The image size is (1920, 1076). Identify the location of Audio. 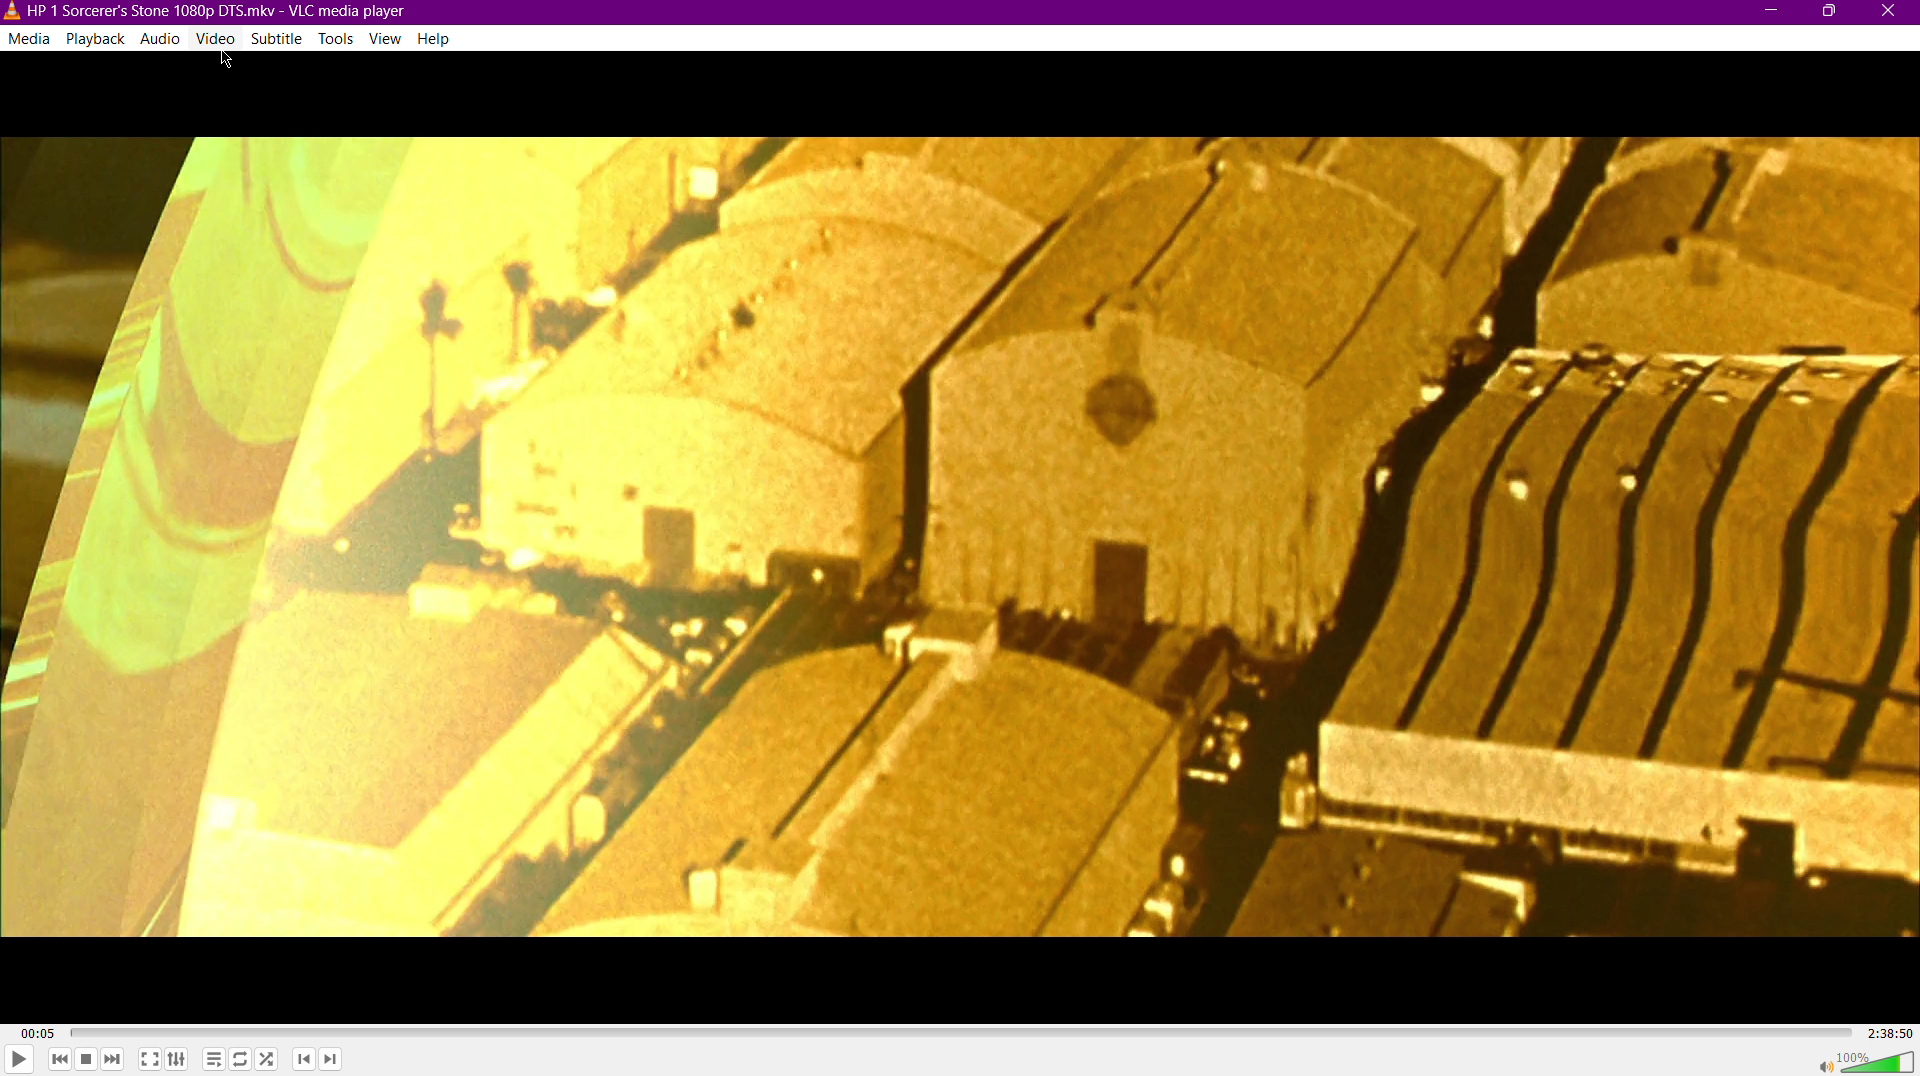
(159, 38).